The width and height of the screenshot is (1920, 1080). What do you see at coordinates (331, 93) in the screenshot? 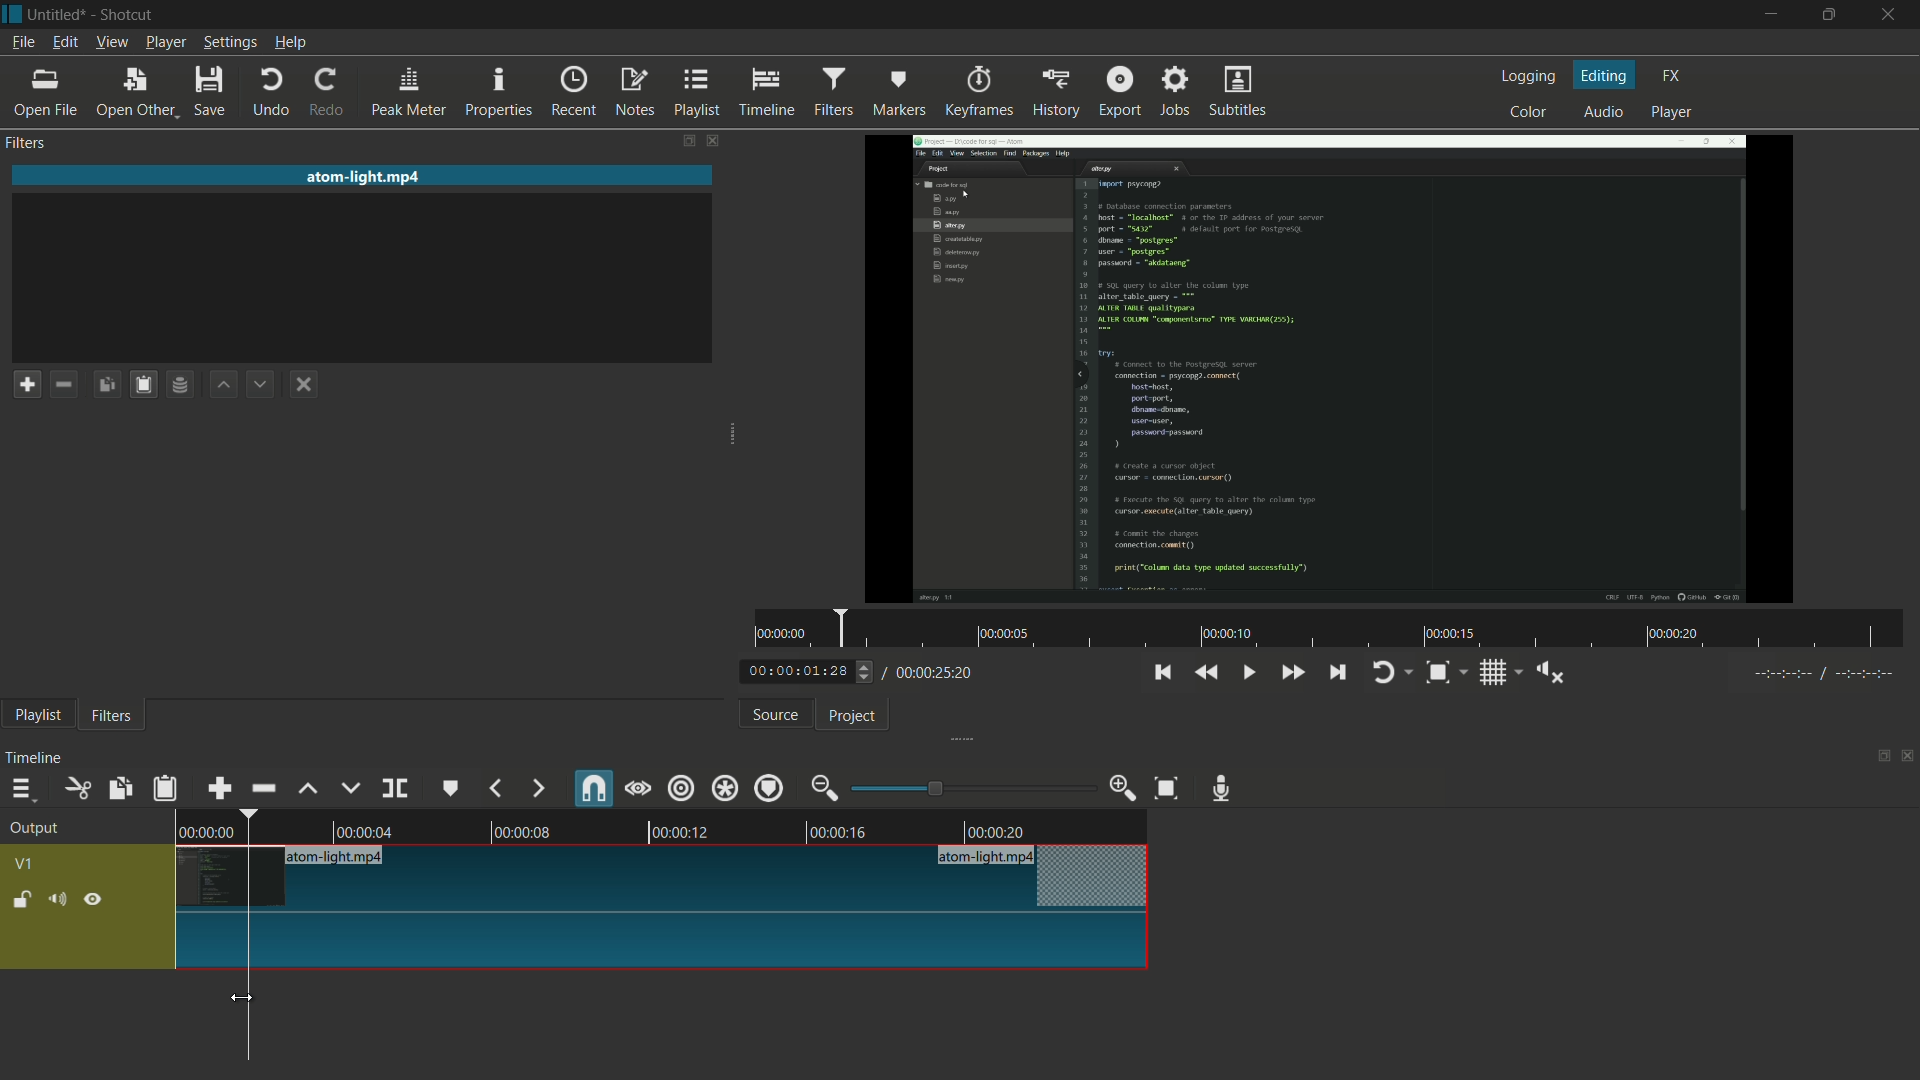
I see `redo` at bounding box center [331, 93].